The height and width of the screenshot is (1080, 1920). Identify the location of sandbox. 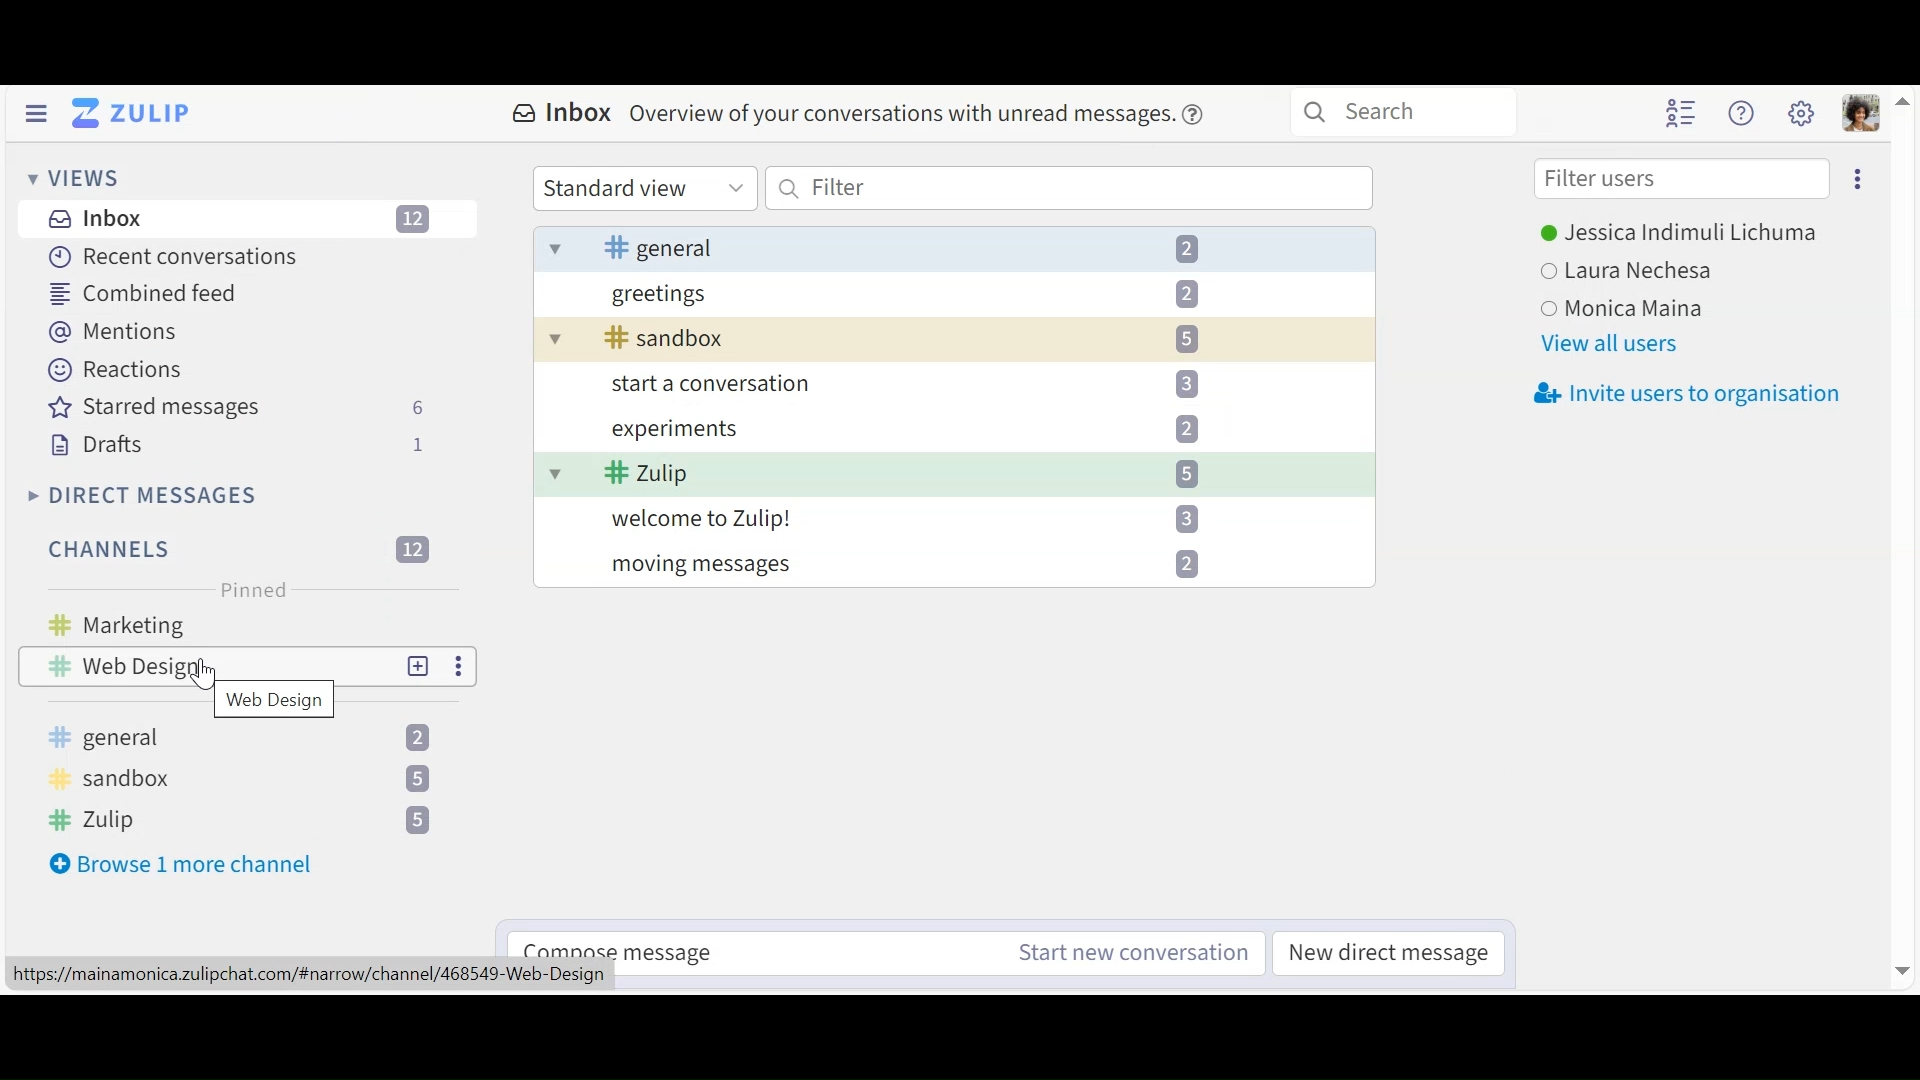
(260, 775).